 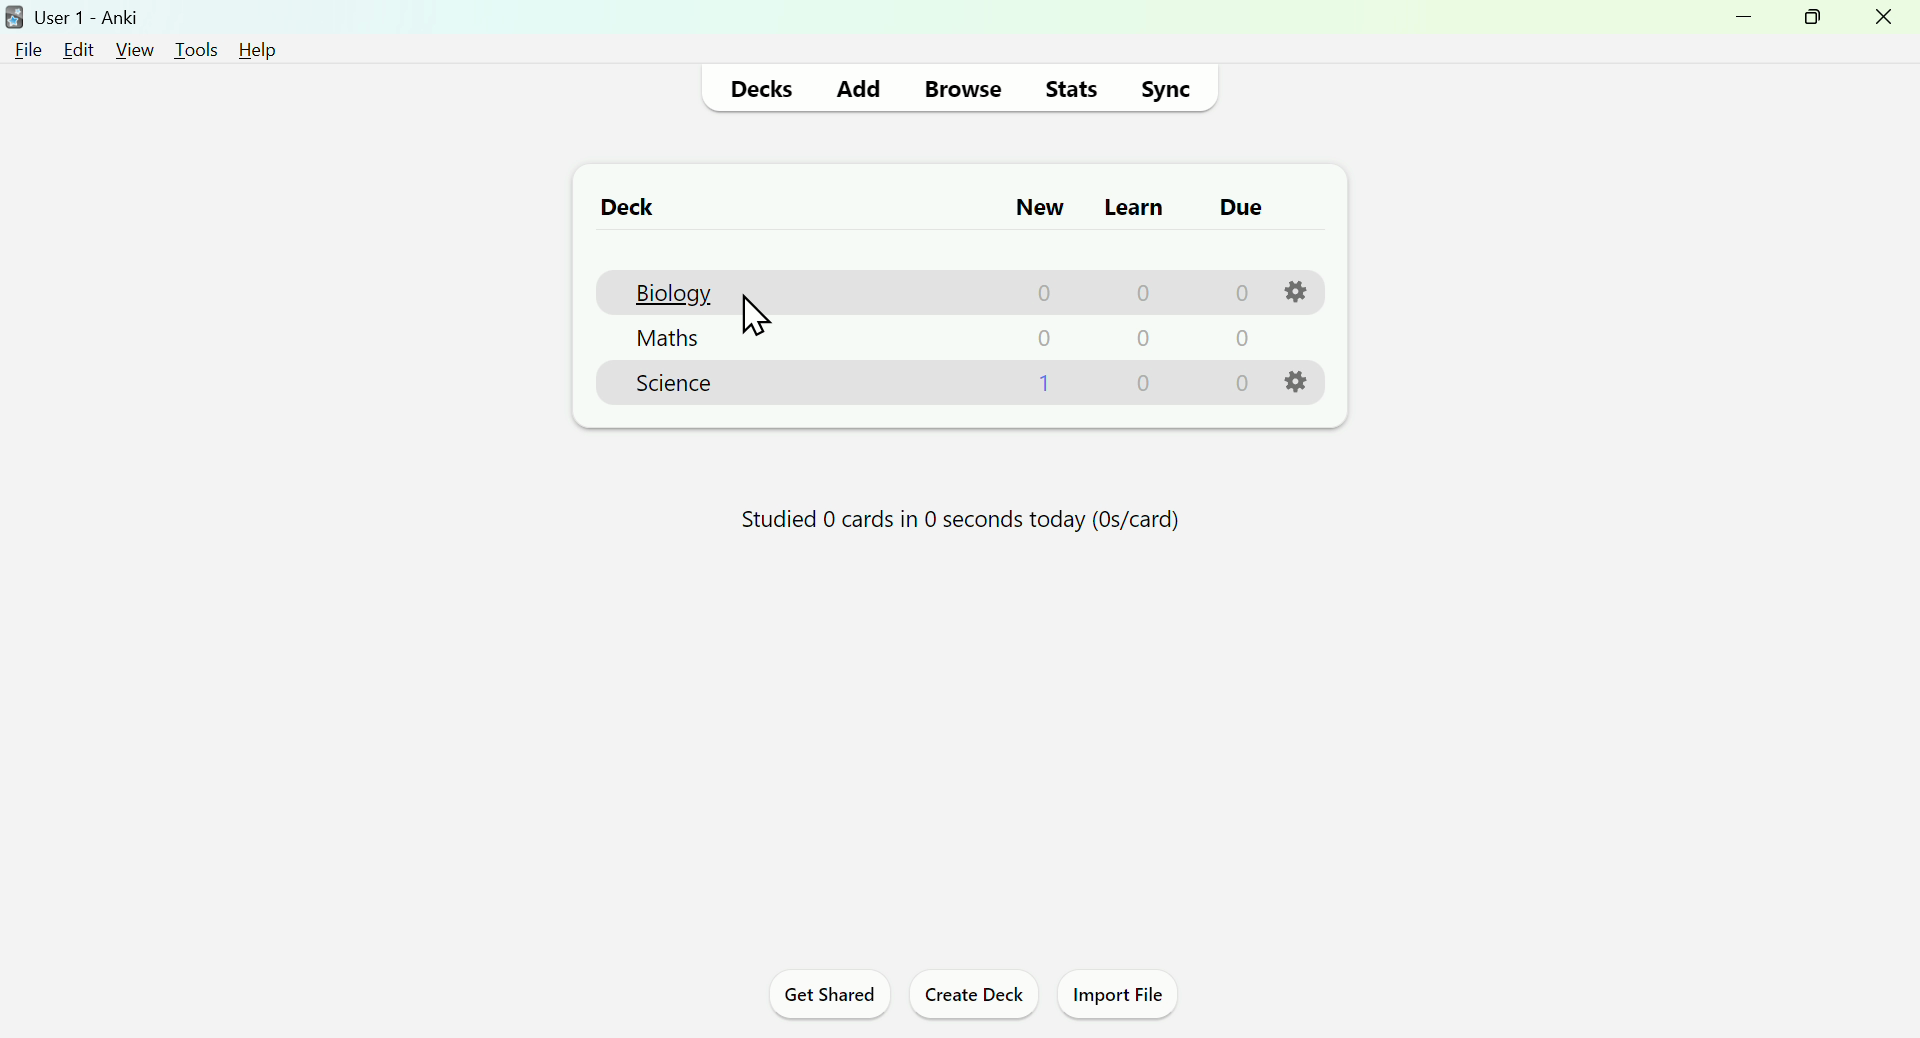 What do you see at coordinates (1136, 206) in the screenshot?
I see `Learn` at bounding box center [1136, 206].